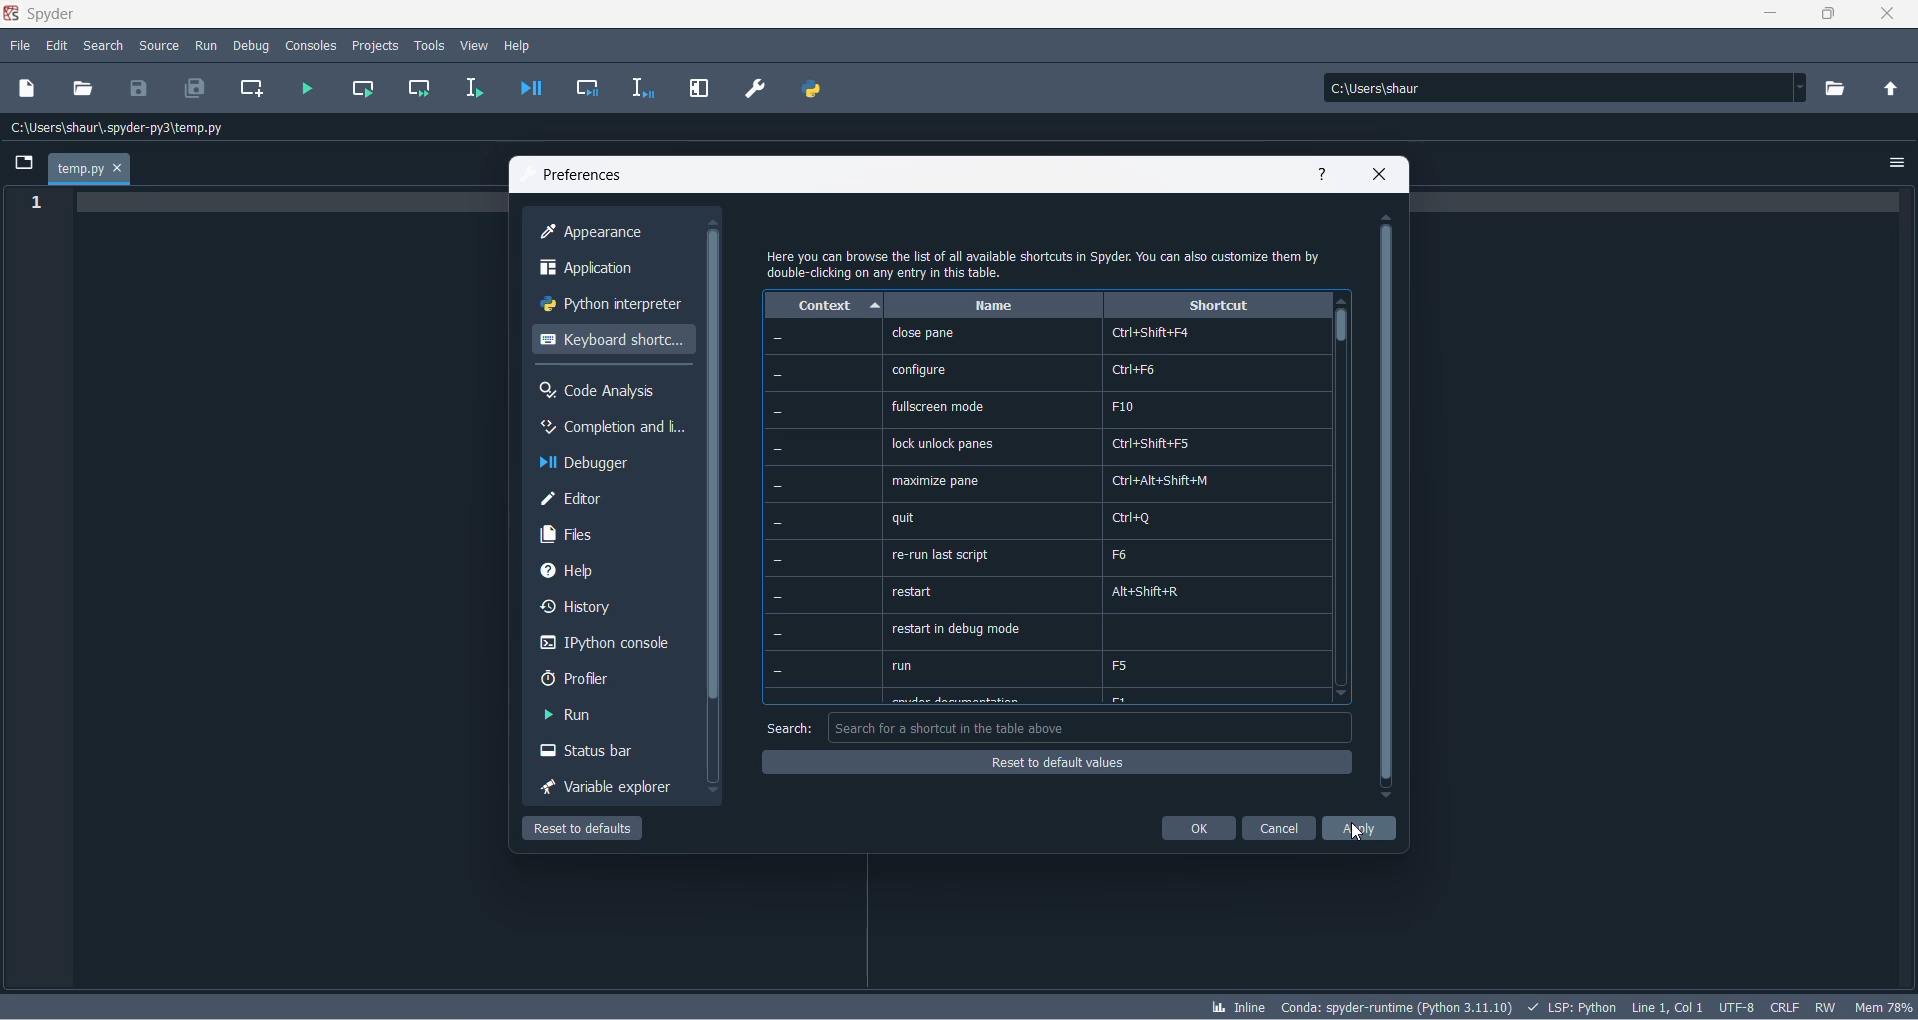 This screenshot has width=1918, height=1020. I want to click on debug file, so click(527, 90).